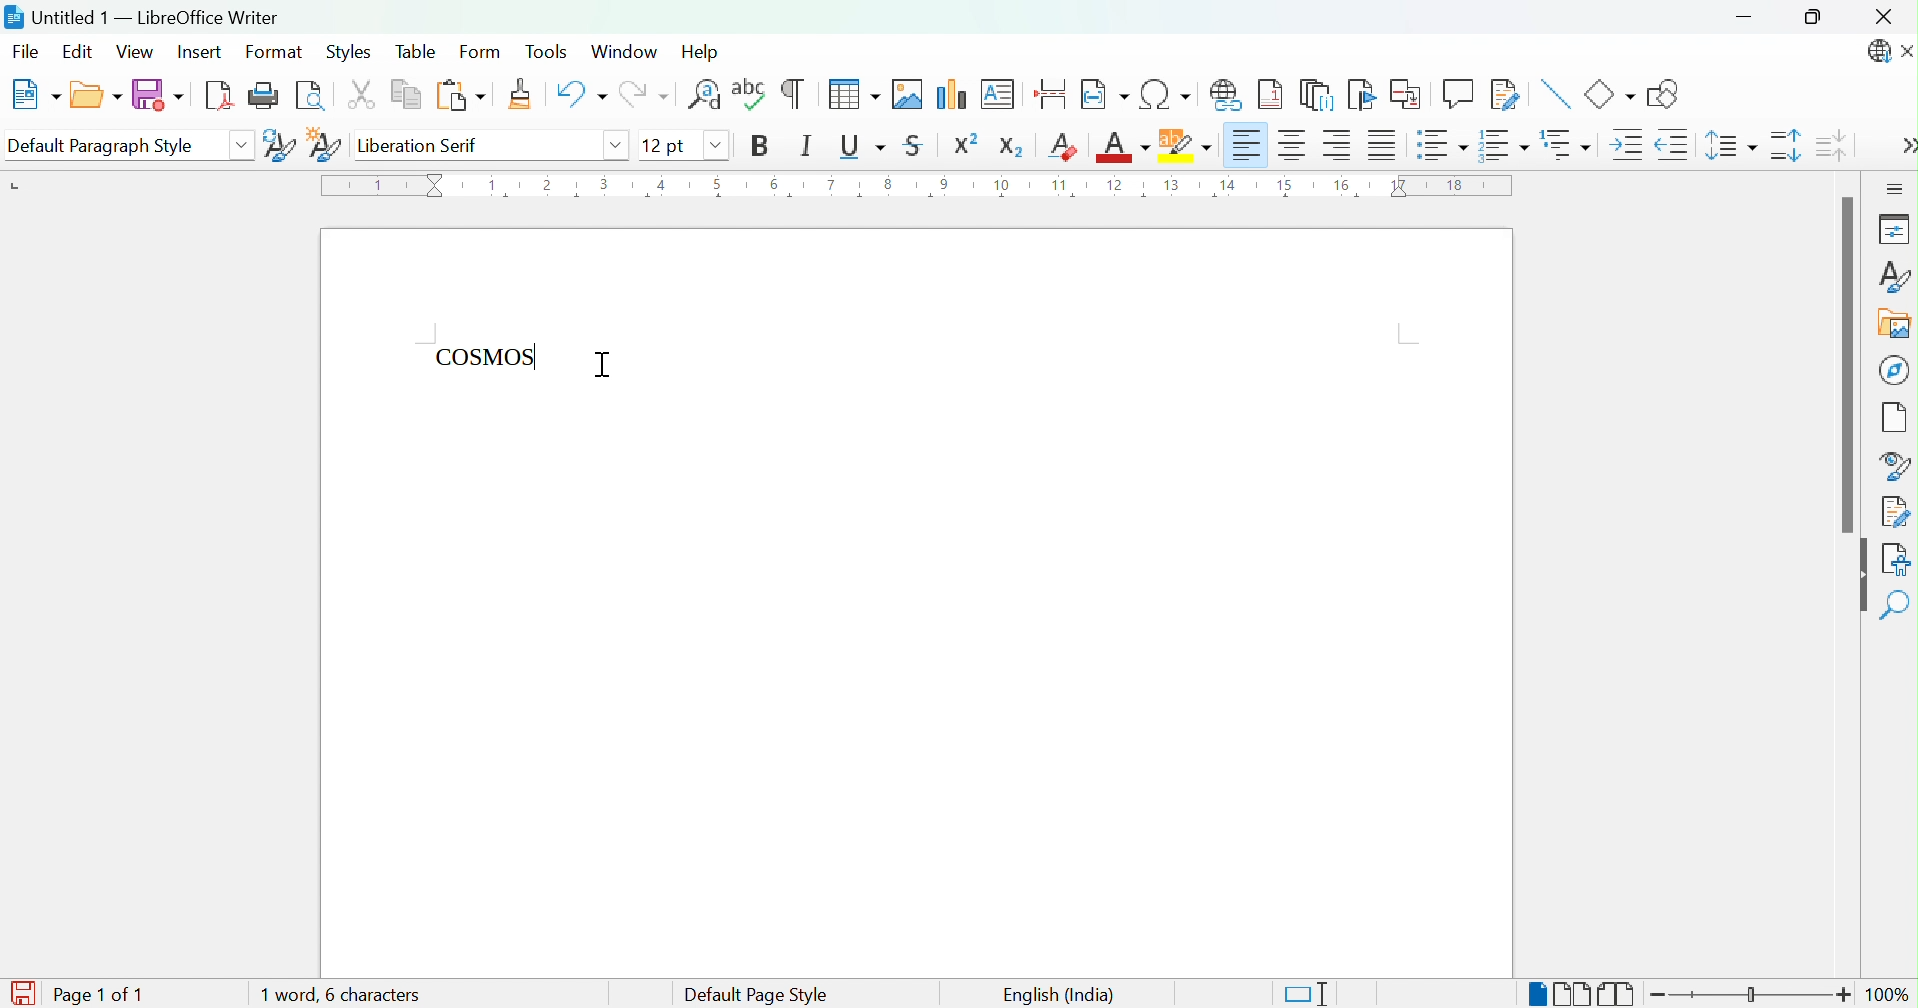 This screenshot has width=1918, height=1008. Describe the element at coordinates (1049, 89) in the screenshot. I see `Insert Page Break` at that location.